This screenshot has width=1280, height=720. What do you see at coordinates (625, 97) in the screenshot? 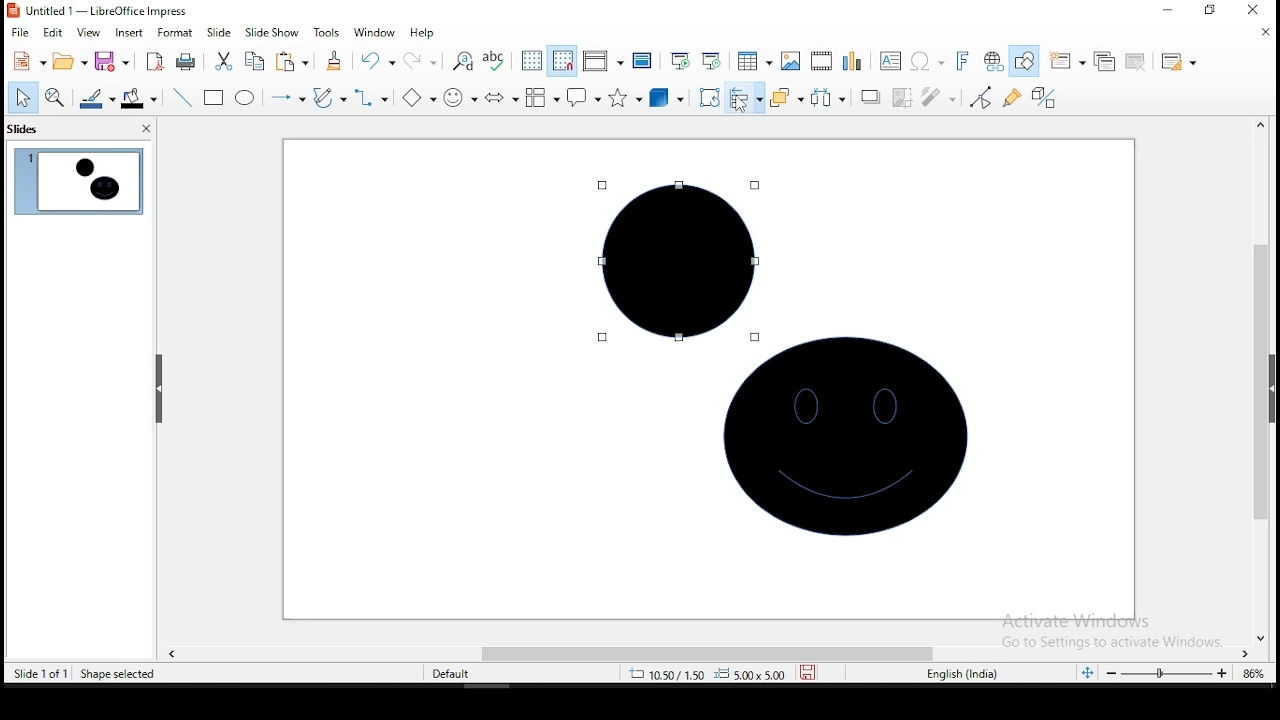
I see `stars and banners` at bounding box center [625, 97].